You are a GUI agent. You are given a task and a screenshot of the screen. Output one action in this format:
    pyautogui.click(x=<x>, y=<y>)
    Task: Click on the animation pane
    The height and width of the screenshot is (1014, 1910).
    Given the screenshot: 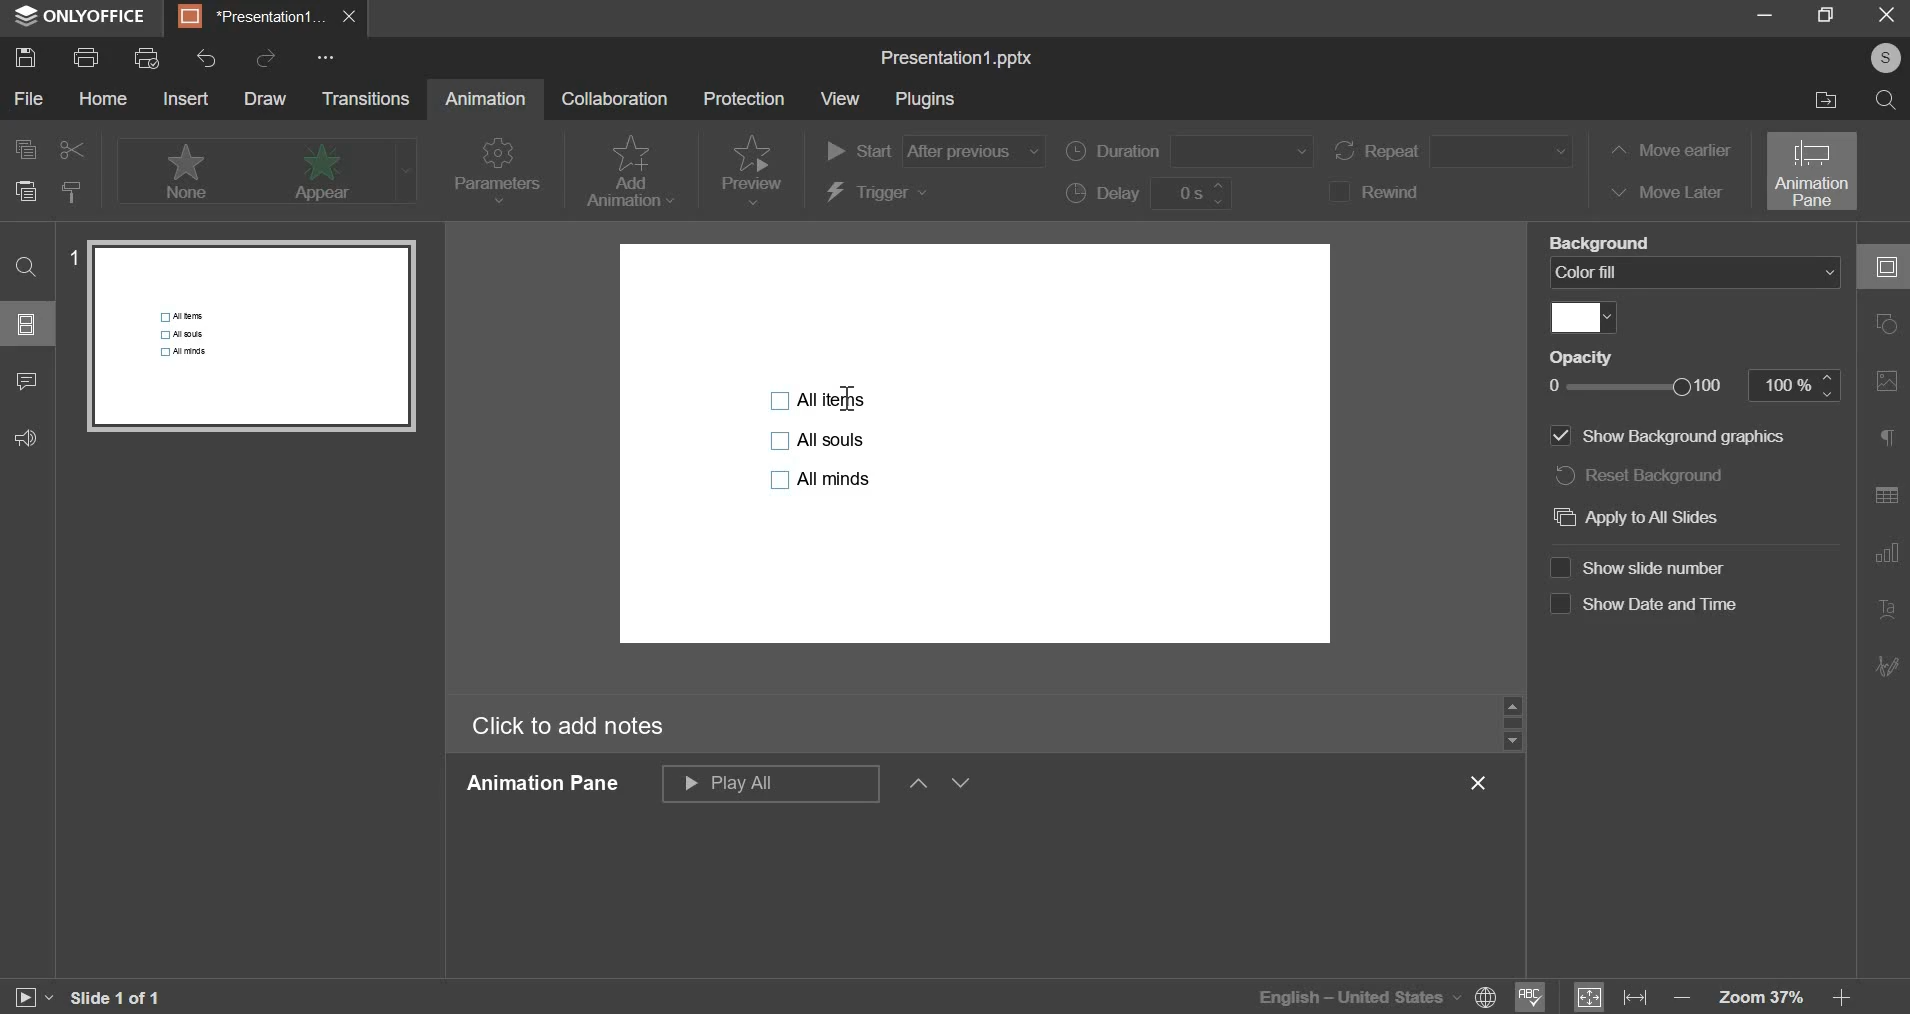 What is the action you would take?
    pyautogui.click(x=839, y=786)
    